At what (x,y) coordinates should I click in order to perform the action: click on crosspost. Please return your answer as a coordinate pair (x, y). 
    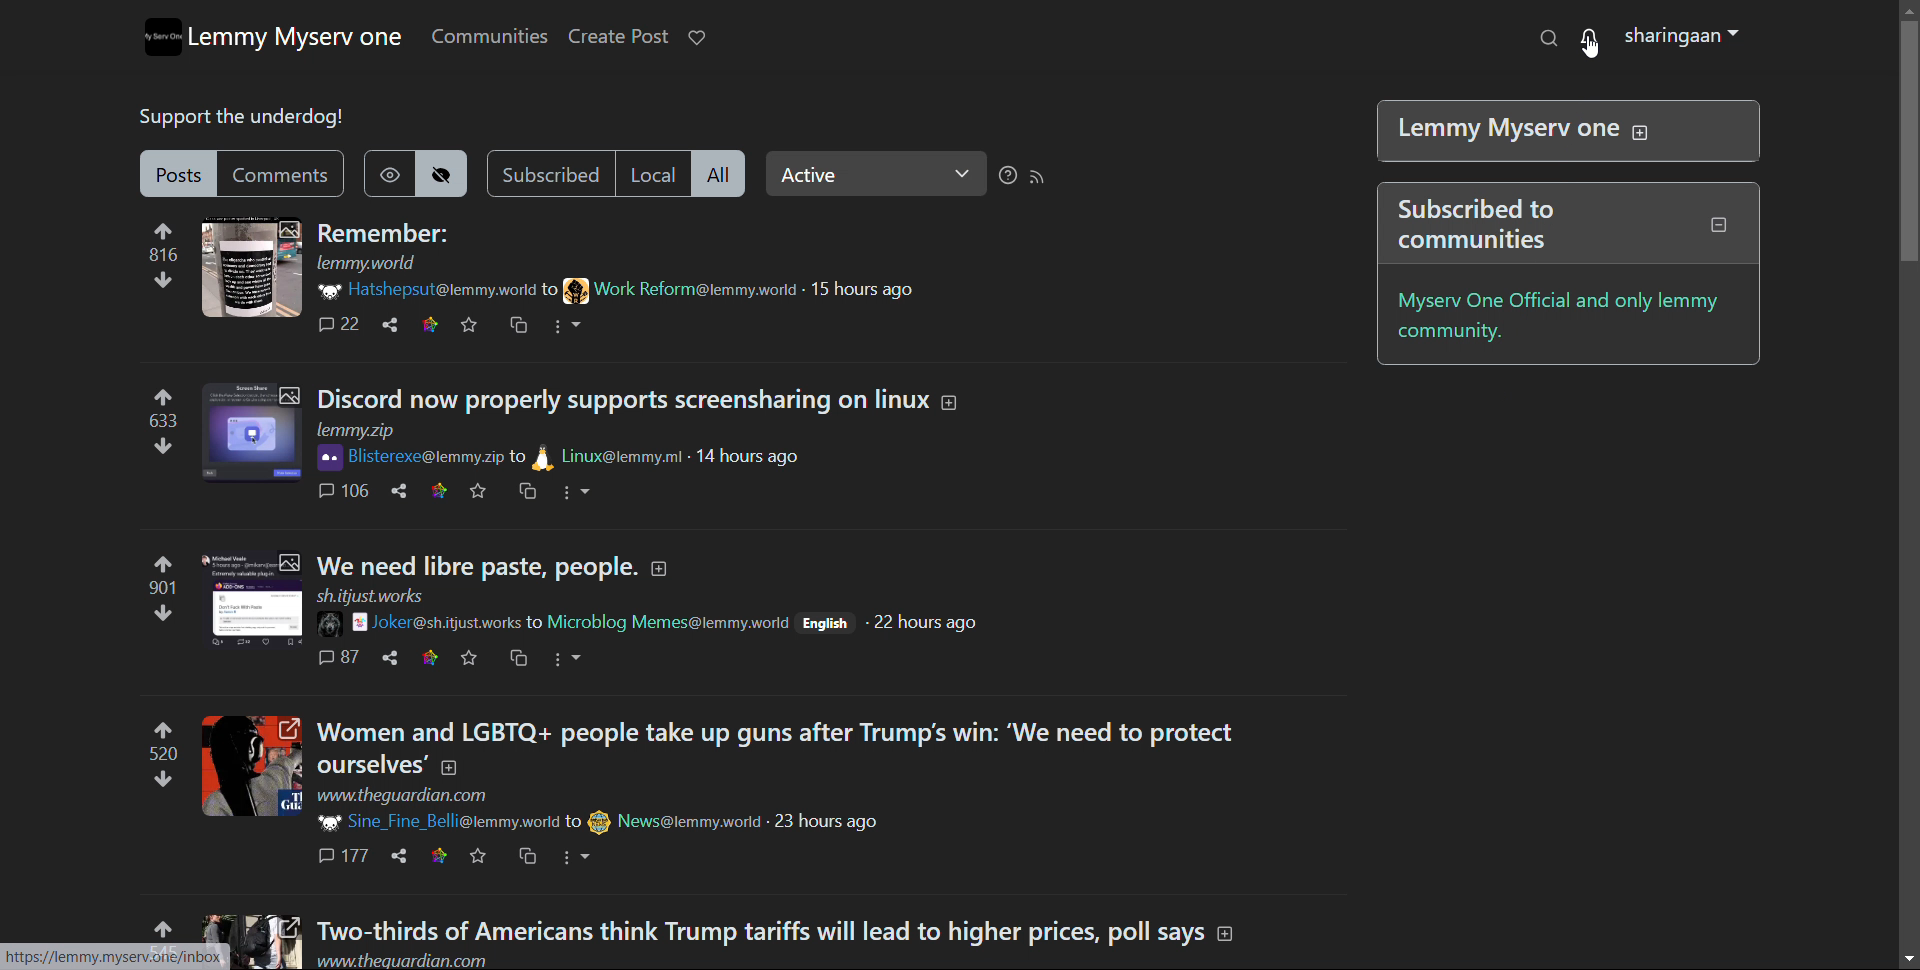
    Looking at the image, I should click on (518, 658).